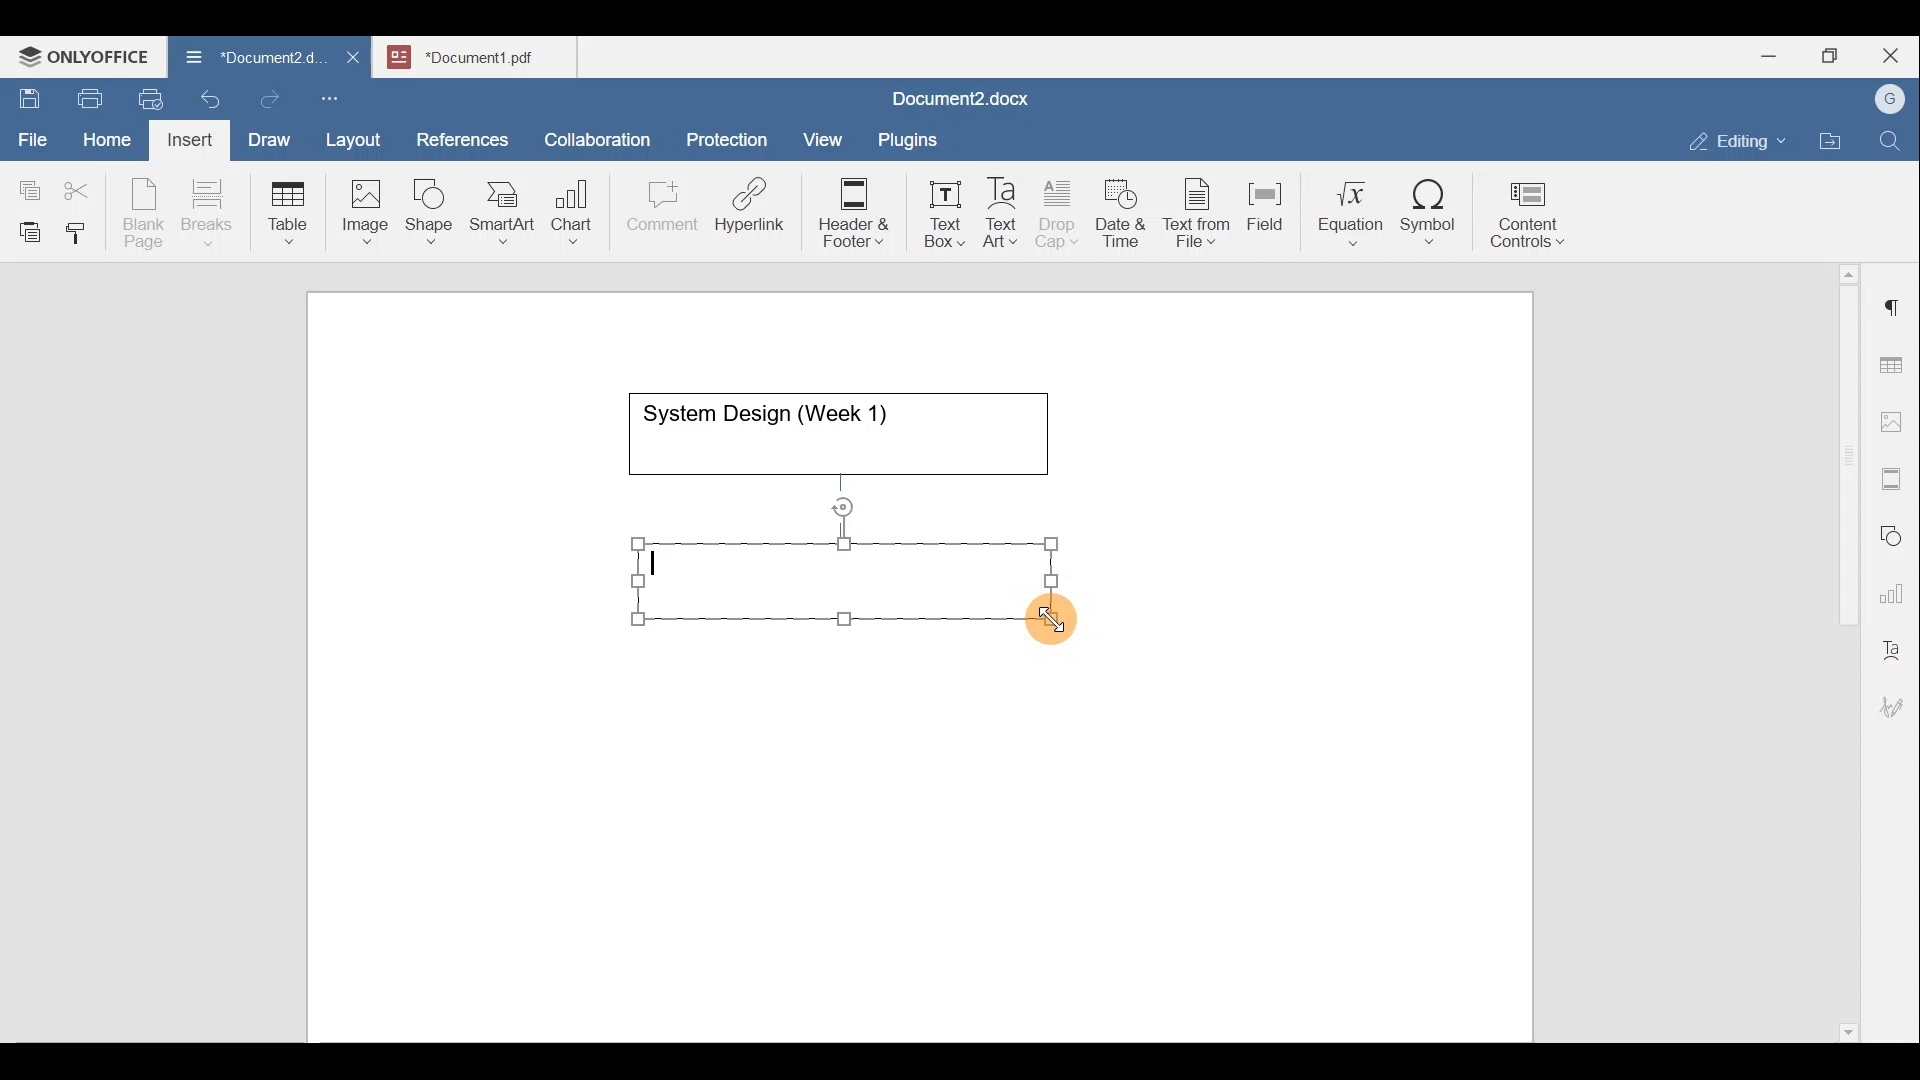  Describe the element at coordinates (1894, 57) in the screenshot. I see `Close` at that location.